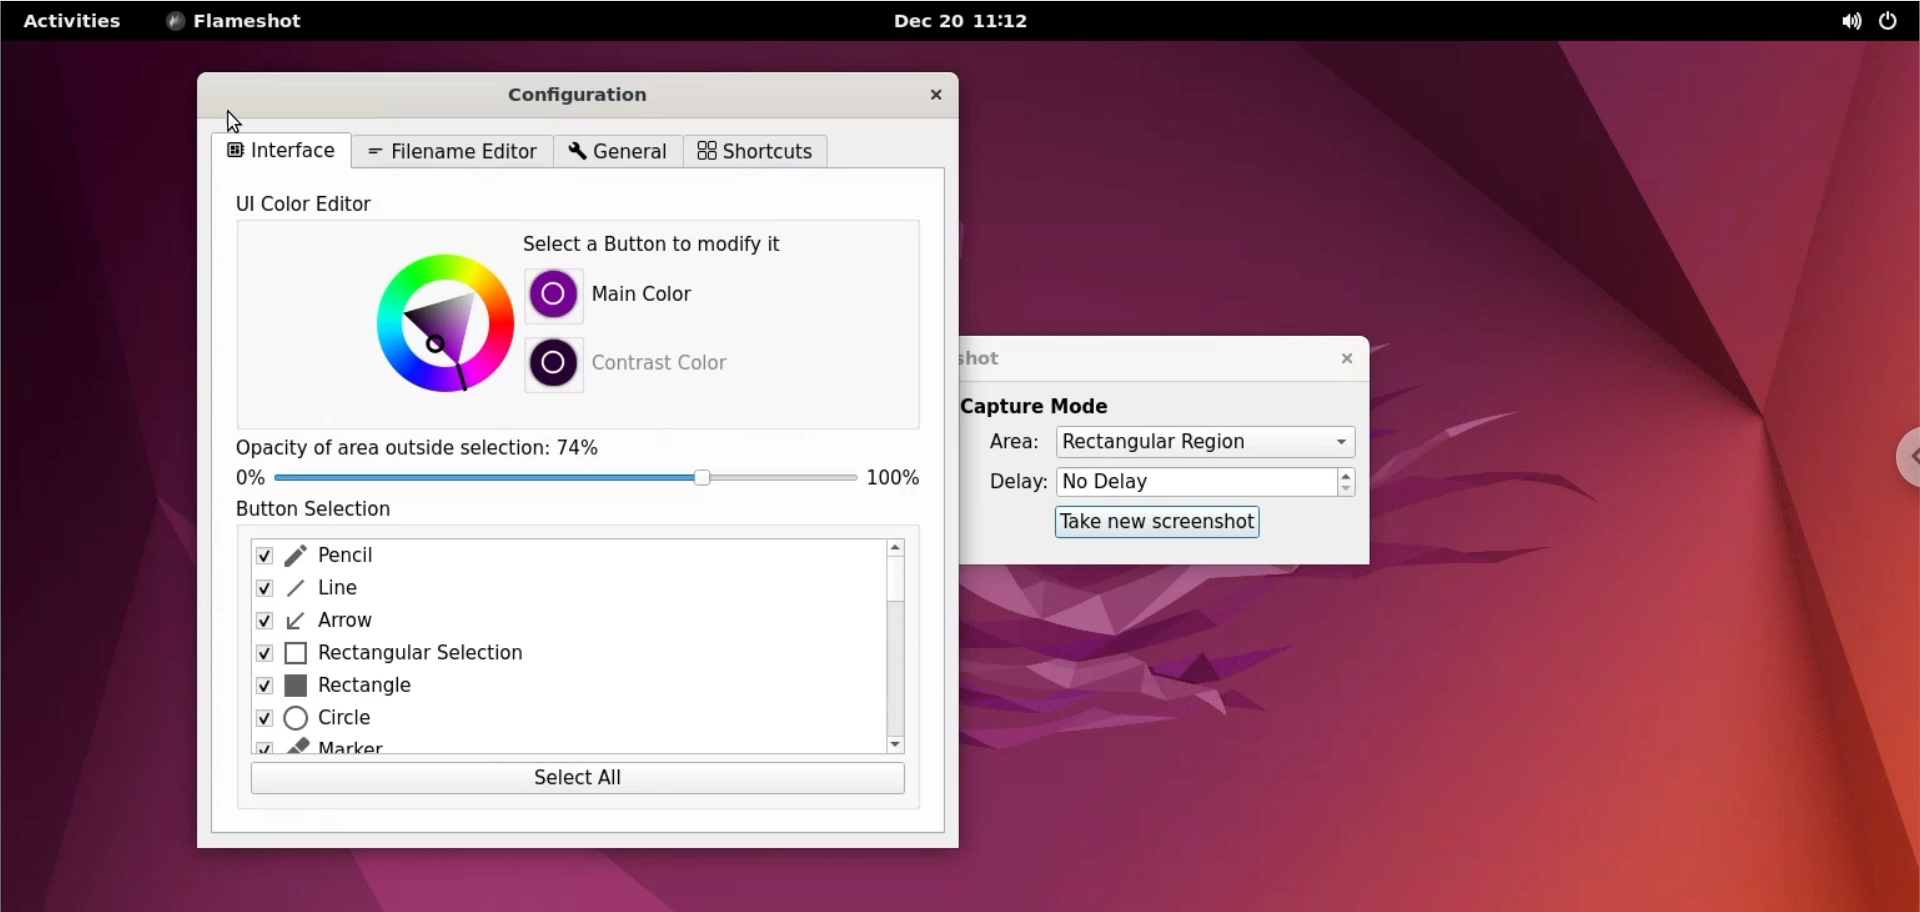  I want to click on power controls, so click(1892, 23).